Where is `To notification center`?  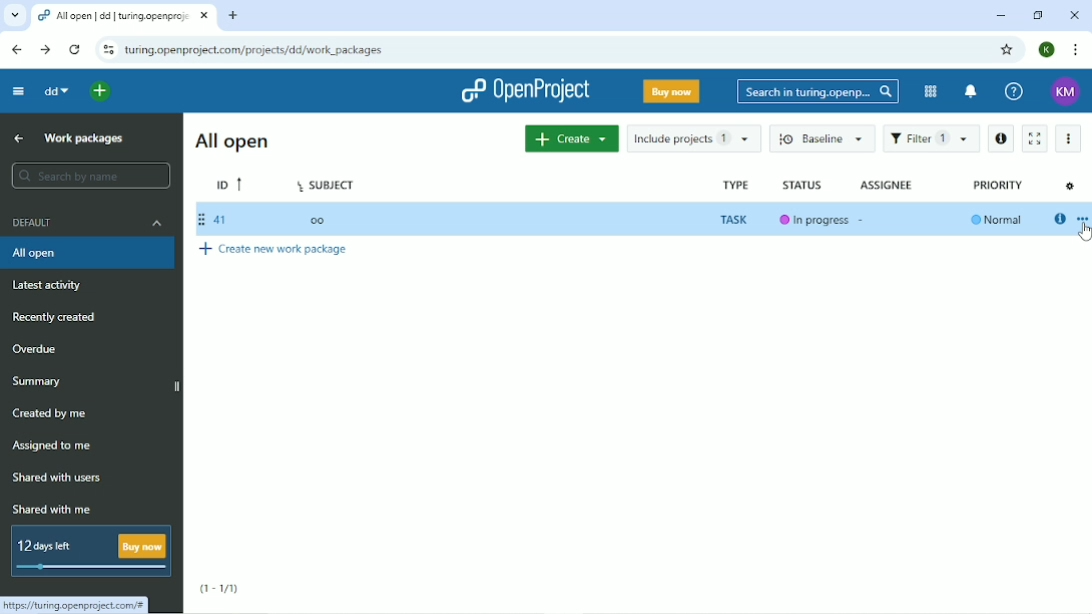
To notification center is located at coordinates (968, 91).